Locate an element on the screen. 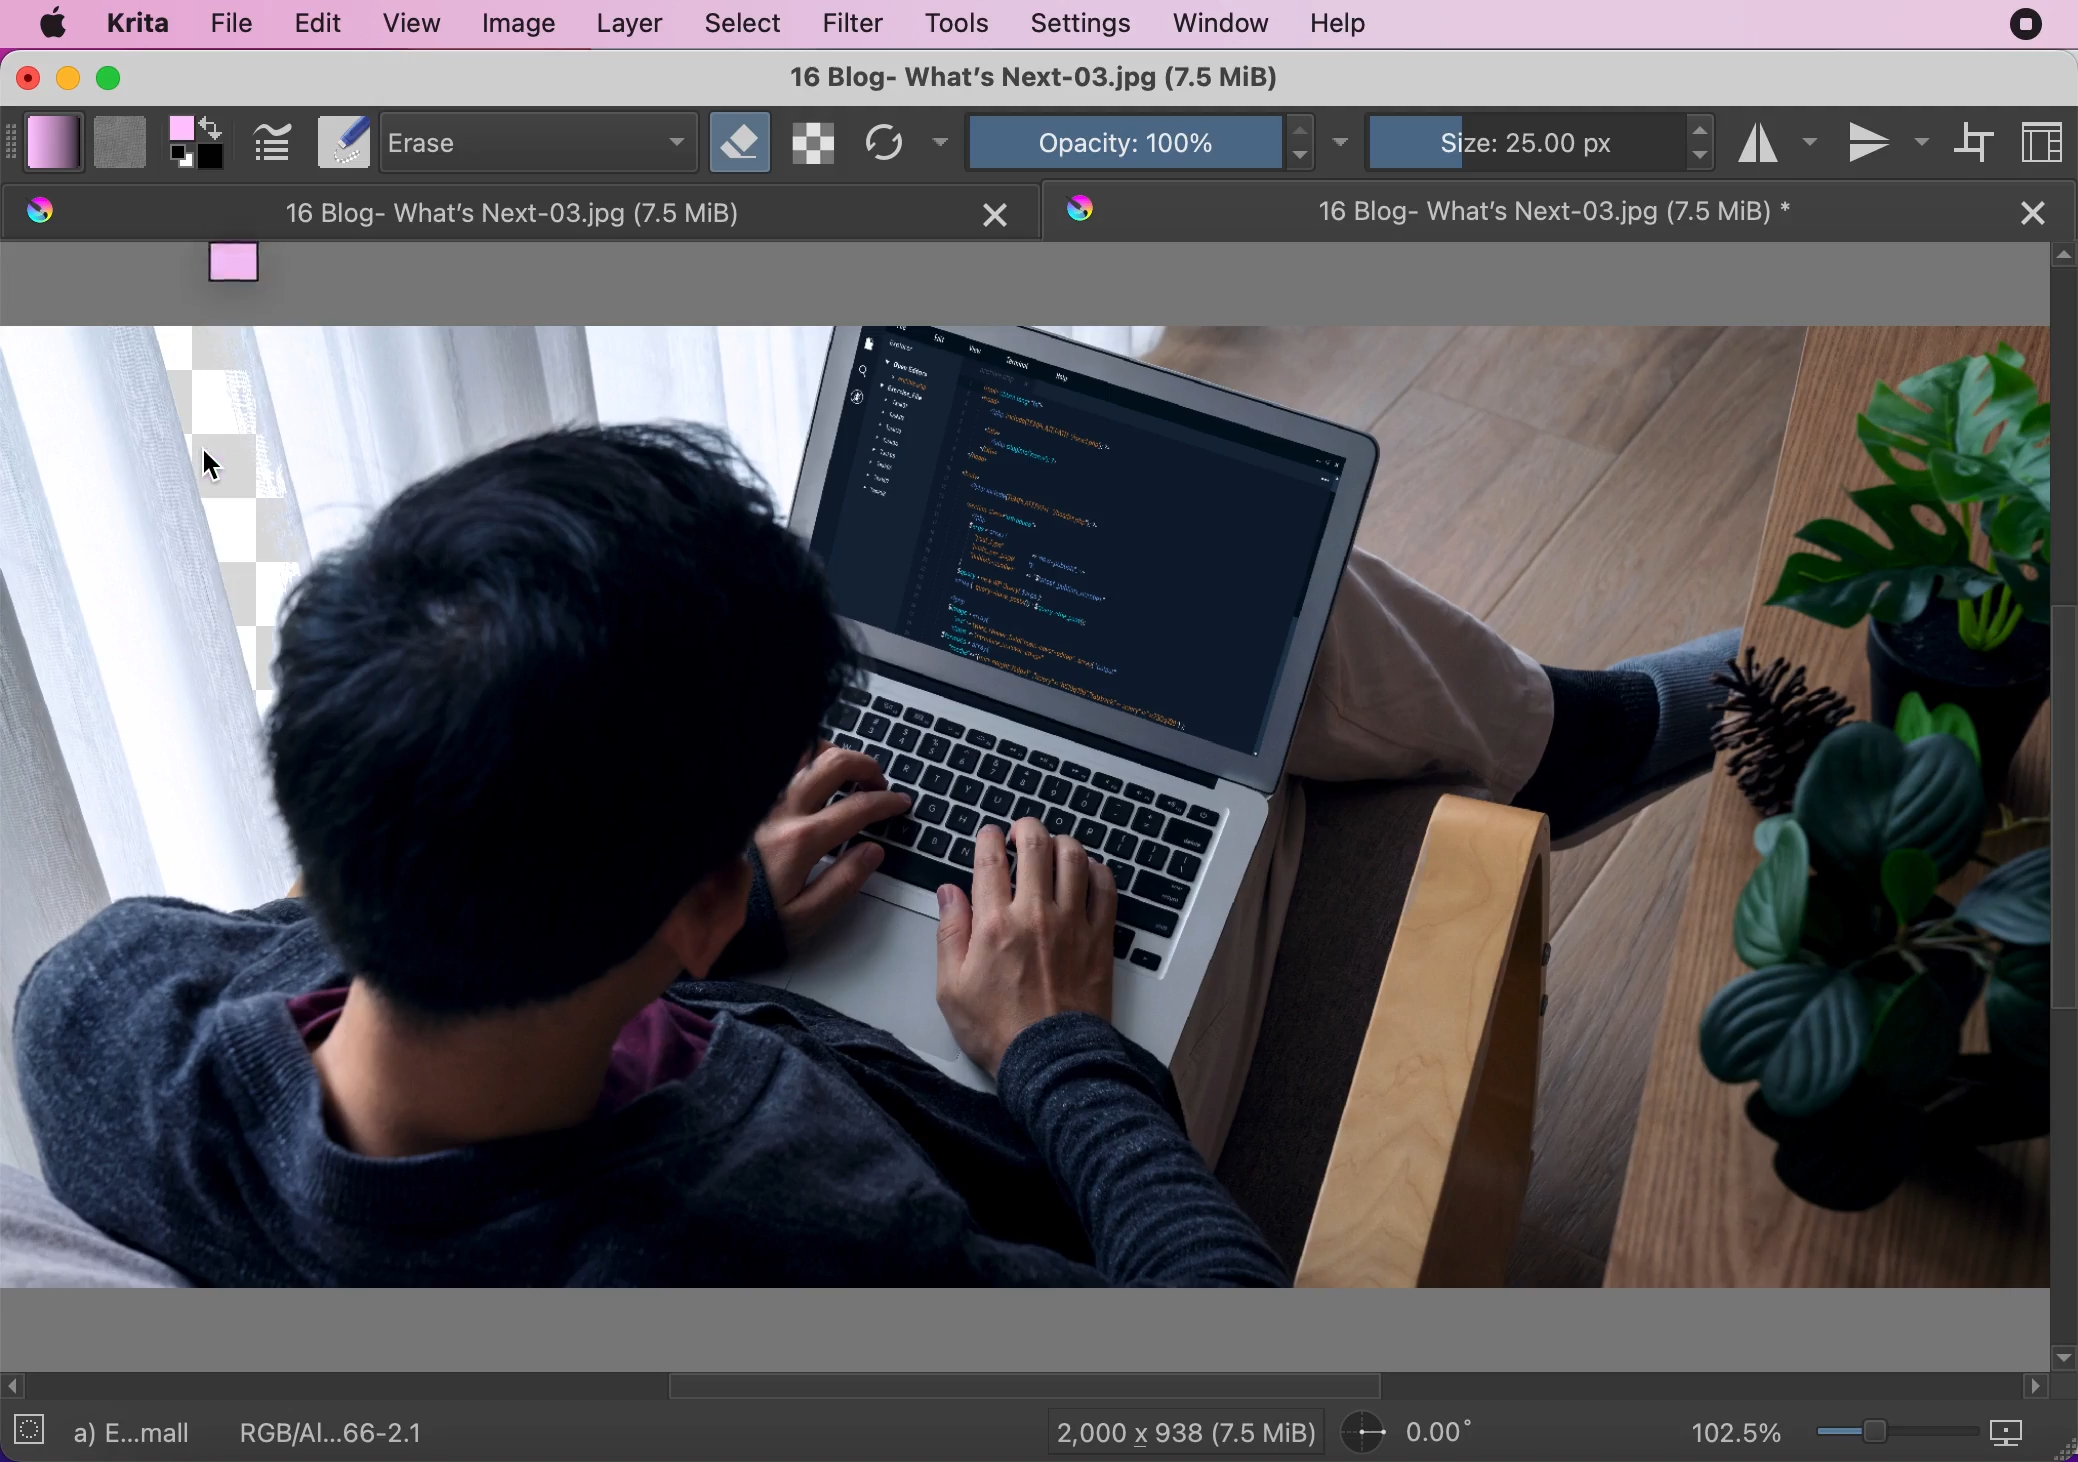  fill patterns is located at coordinates (118, 141).